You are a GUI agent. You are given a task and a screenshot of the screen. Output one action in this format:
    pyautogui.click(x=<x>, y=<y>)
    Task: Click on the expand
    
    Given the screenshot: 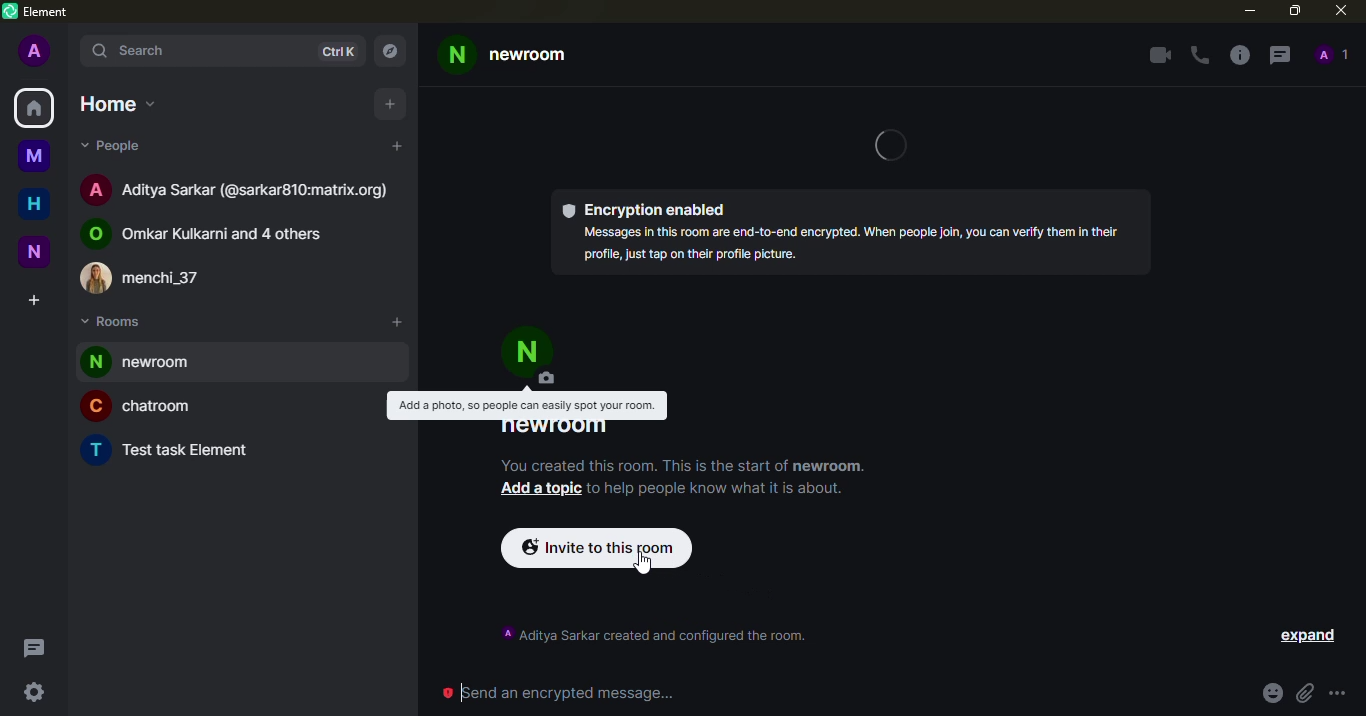 What is the action you would take?
    pyautogui.click(x=1309, y=638)
    